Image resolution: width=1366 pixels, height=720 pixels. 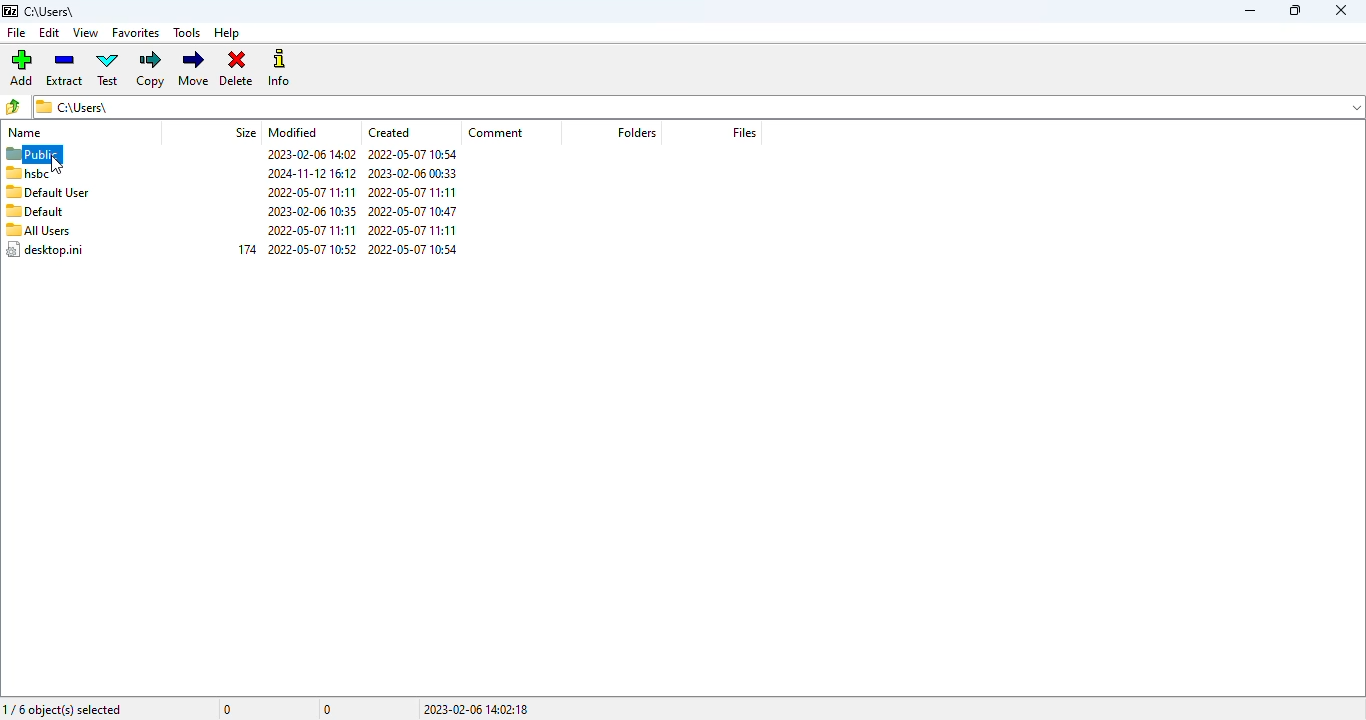 I want to click on 2023-02-06 14:02, so click(x=306, y=154).